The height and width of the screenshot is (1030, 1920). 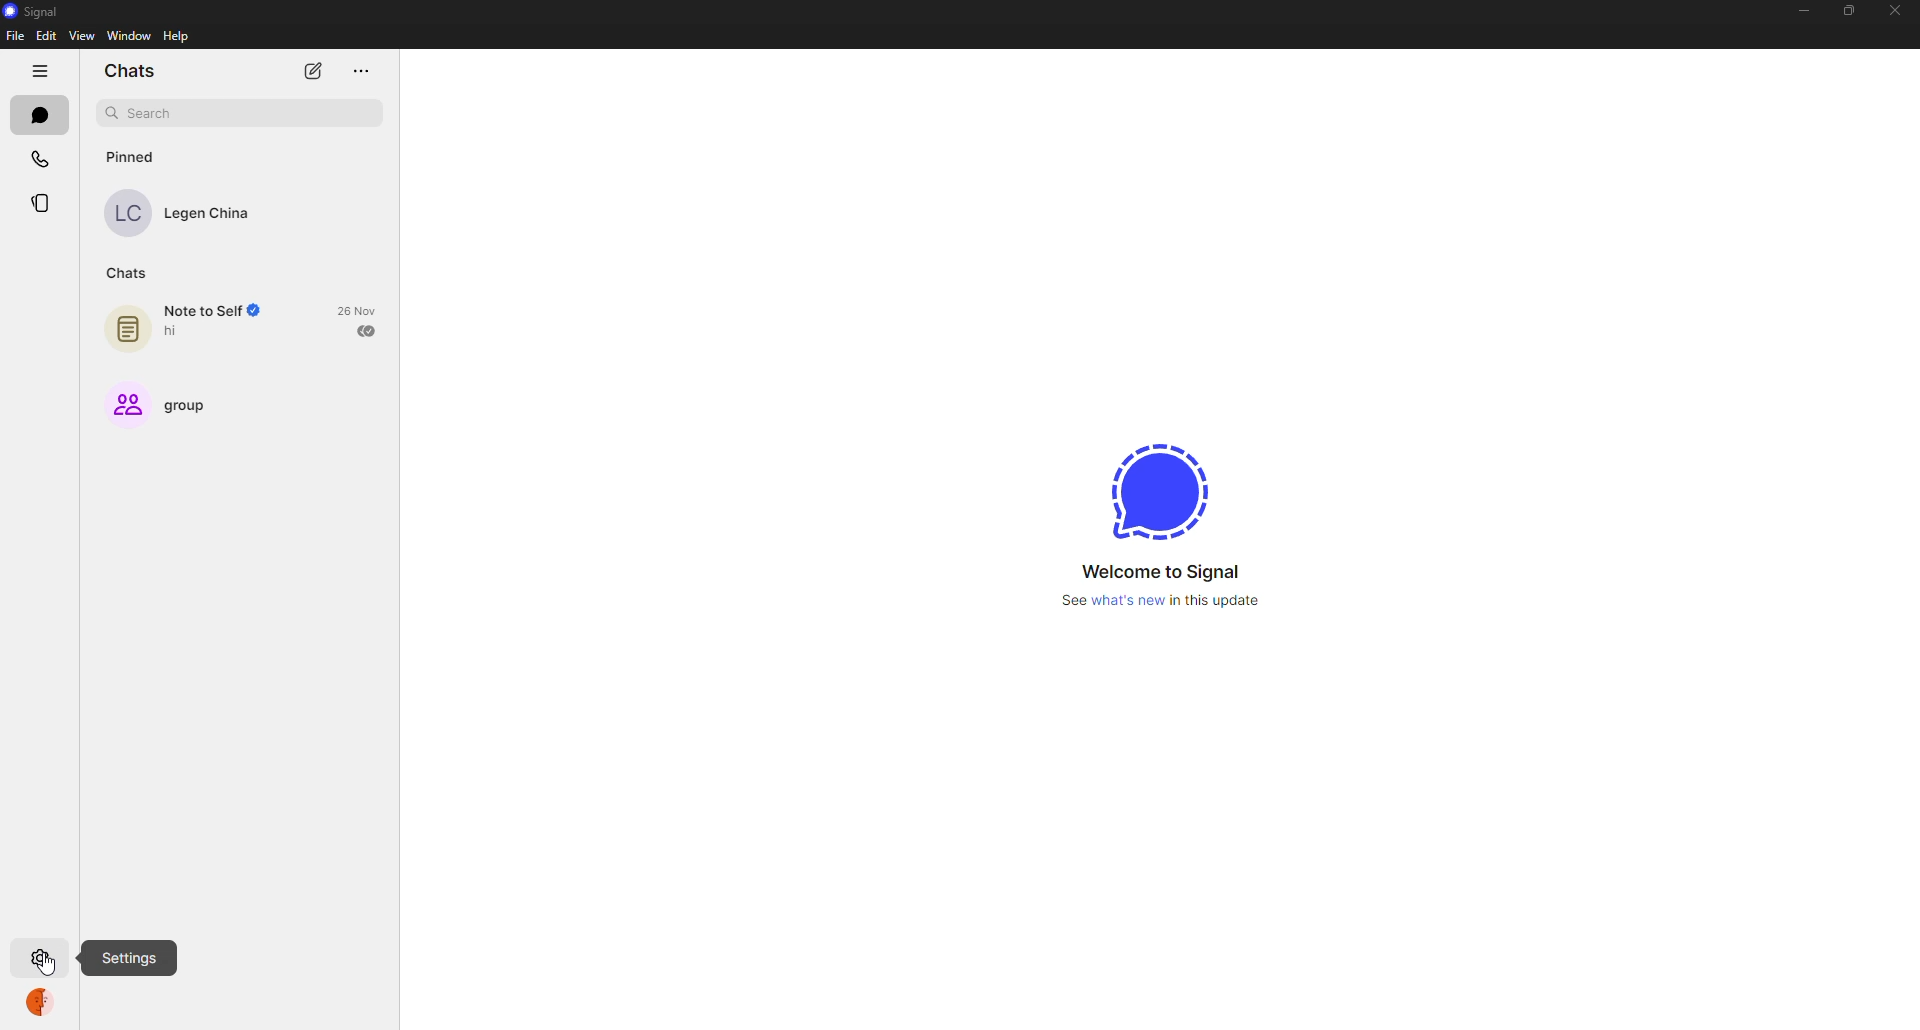 I want to click on chats, so click(x=38, y=115).